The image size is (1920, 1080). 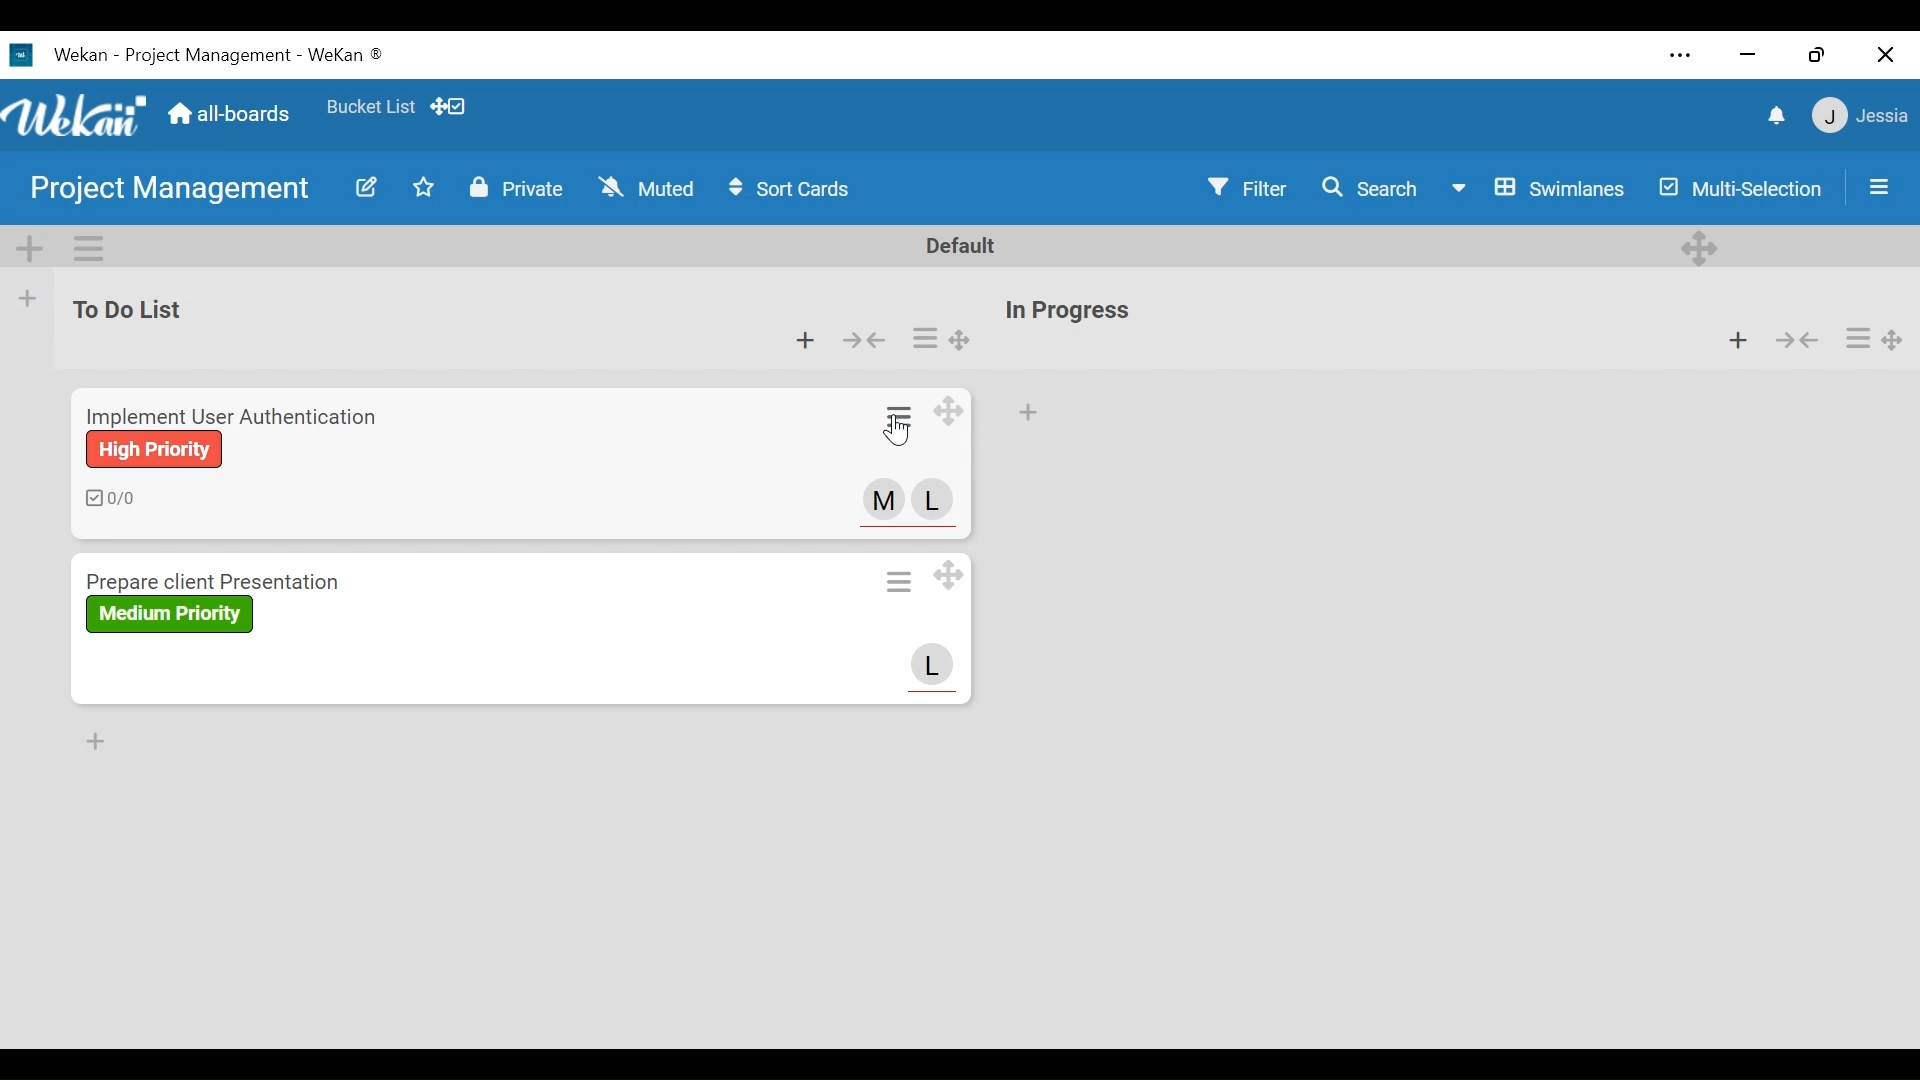 I want to click on Member, so click(x=881, y=498).